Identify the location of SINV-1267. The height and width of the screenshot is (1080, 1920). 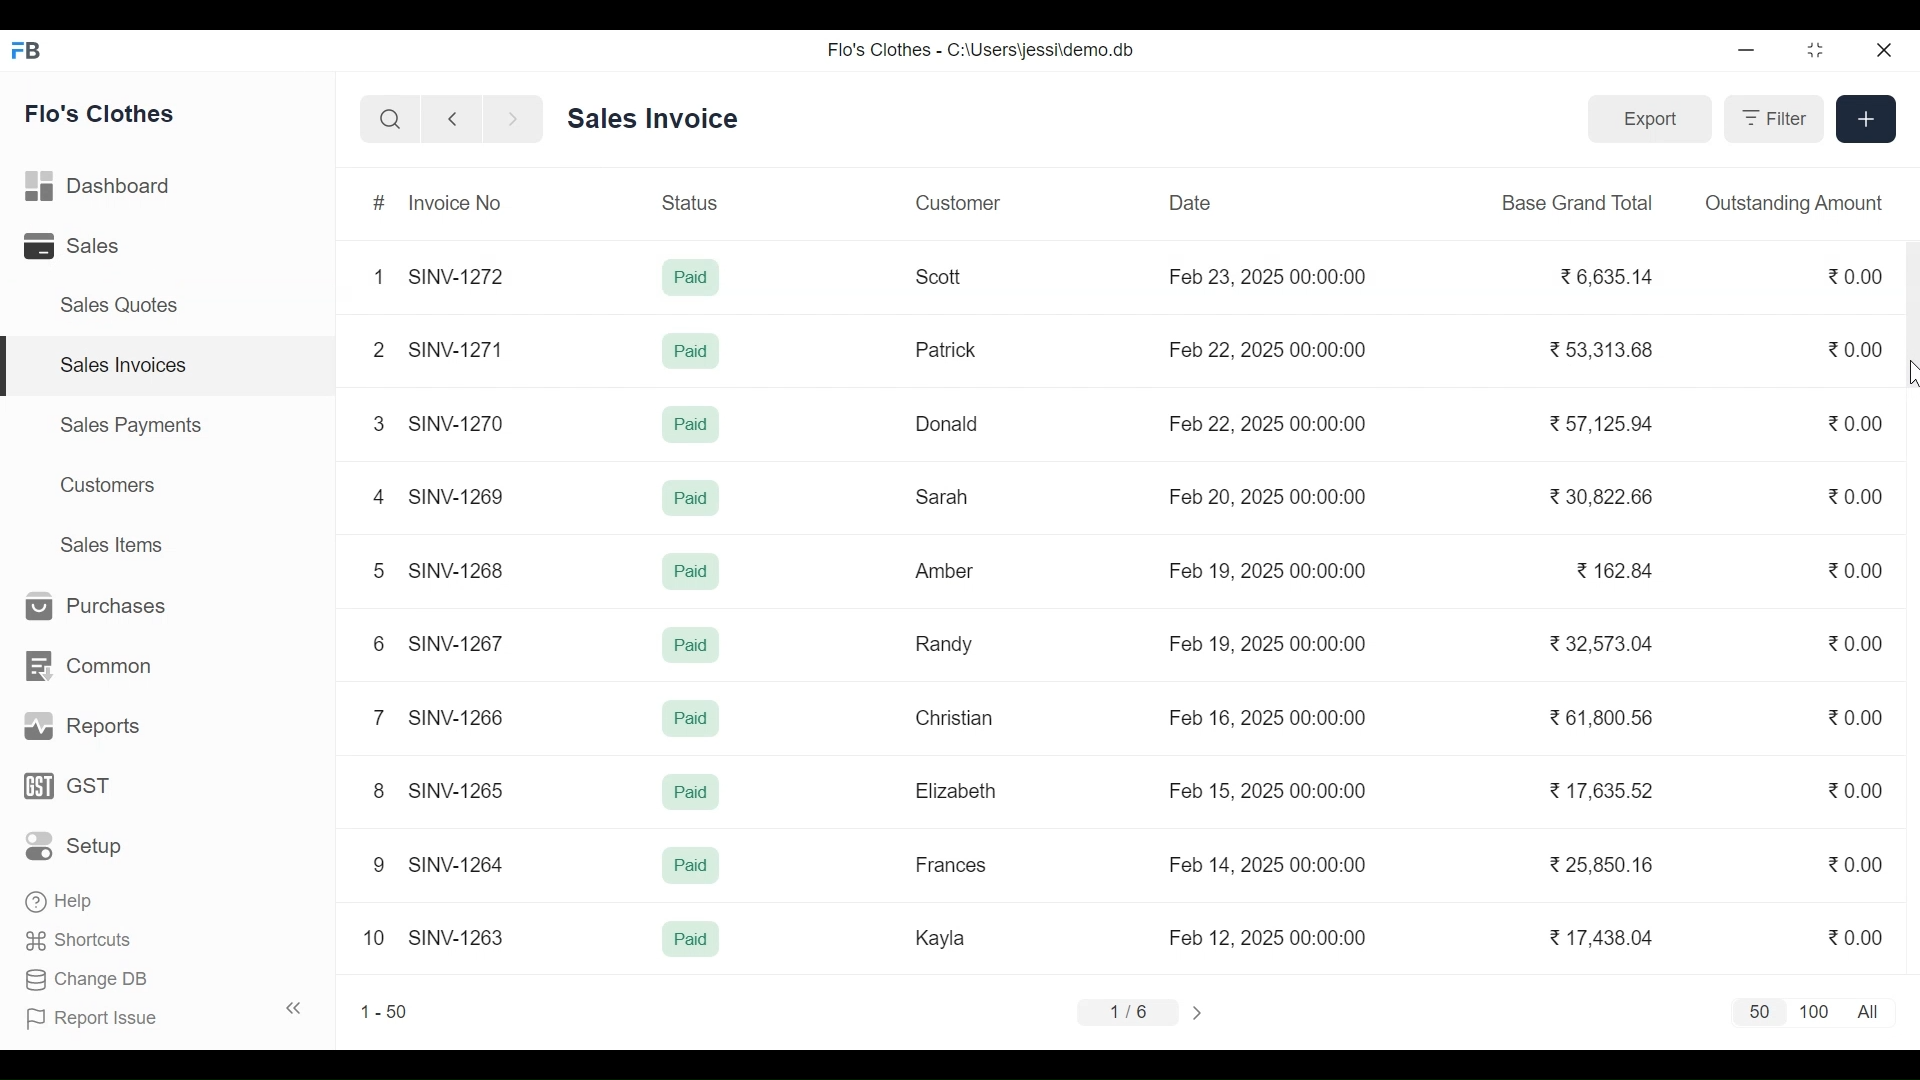
(459, 641).